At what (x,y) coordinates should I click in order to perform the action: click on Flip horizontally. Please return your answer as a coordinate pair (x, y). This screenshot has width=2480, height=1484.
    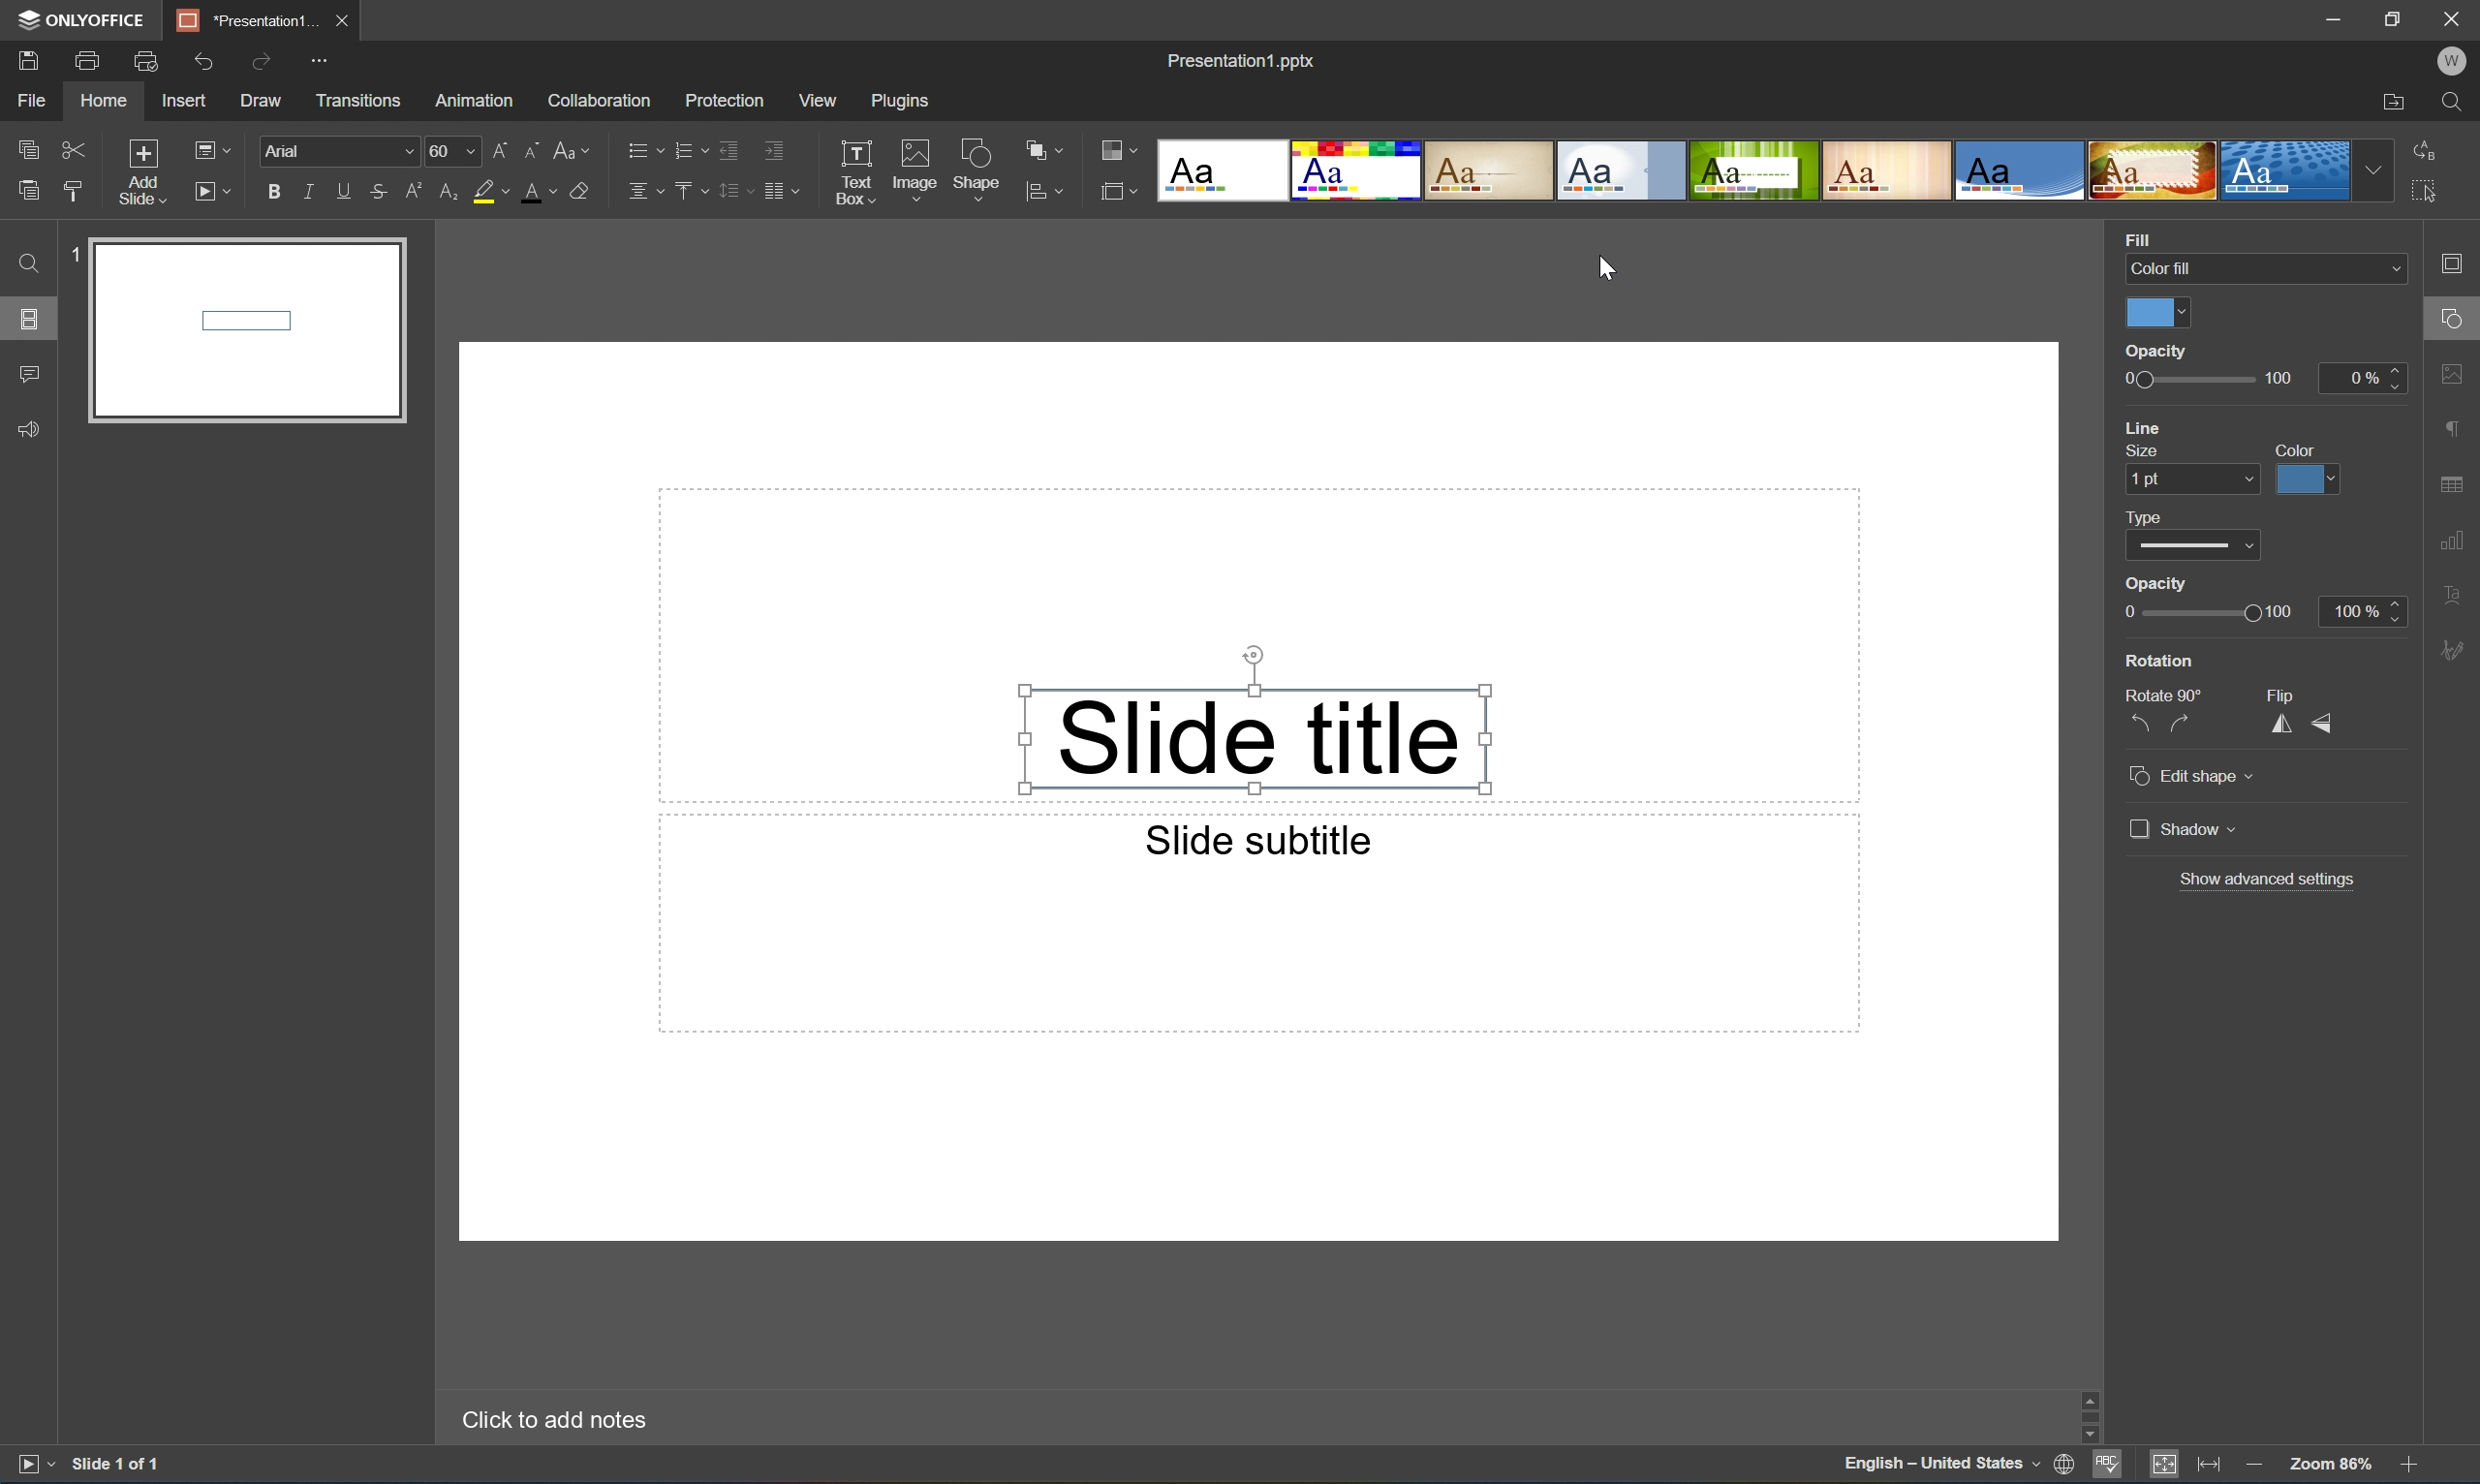
    Looking at the image, I should click on (2280, 720).